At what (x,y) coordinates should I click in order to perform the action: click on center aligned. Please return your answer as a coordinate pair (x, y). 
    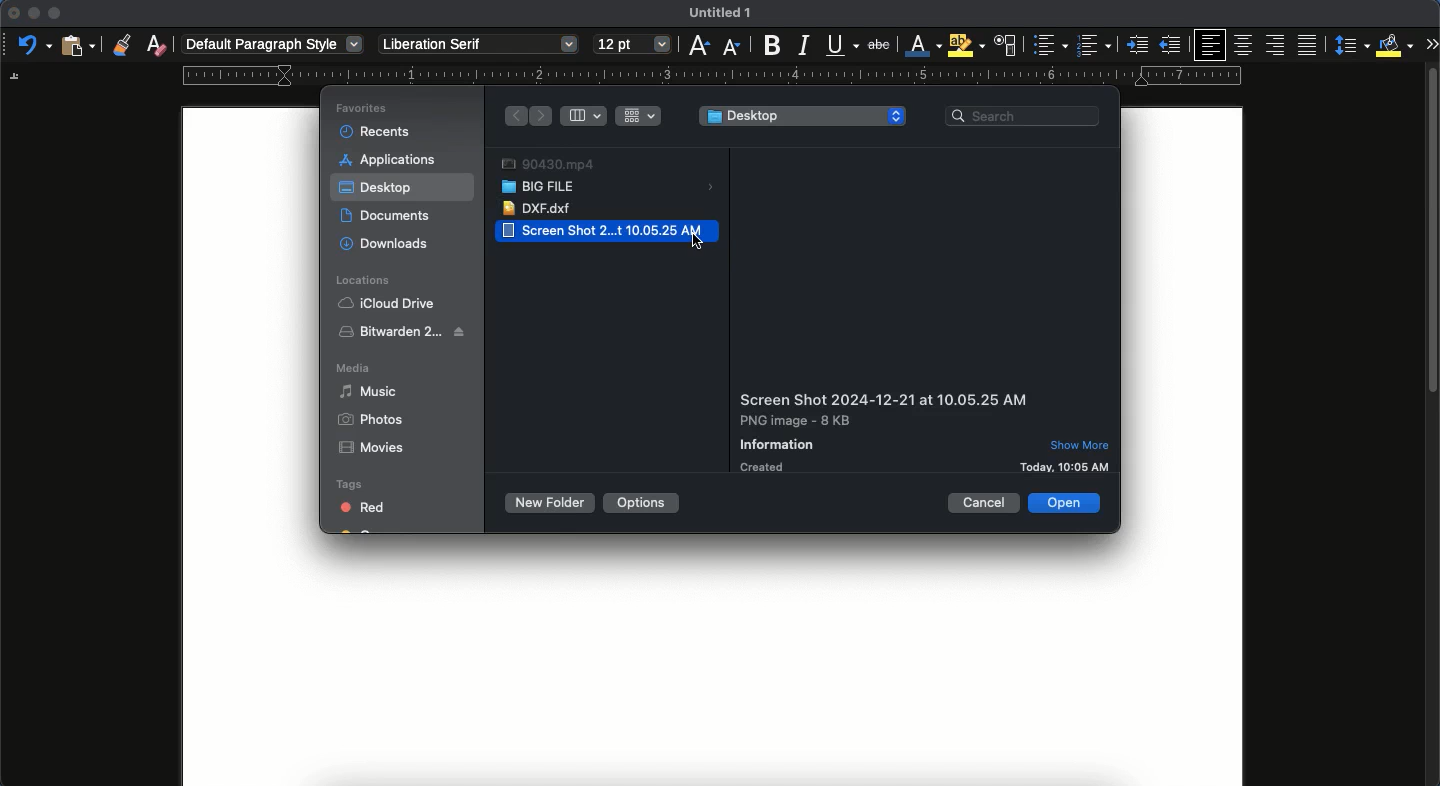
    Looking at the image, I should click on (1246, 44).